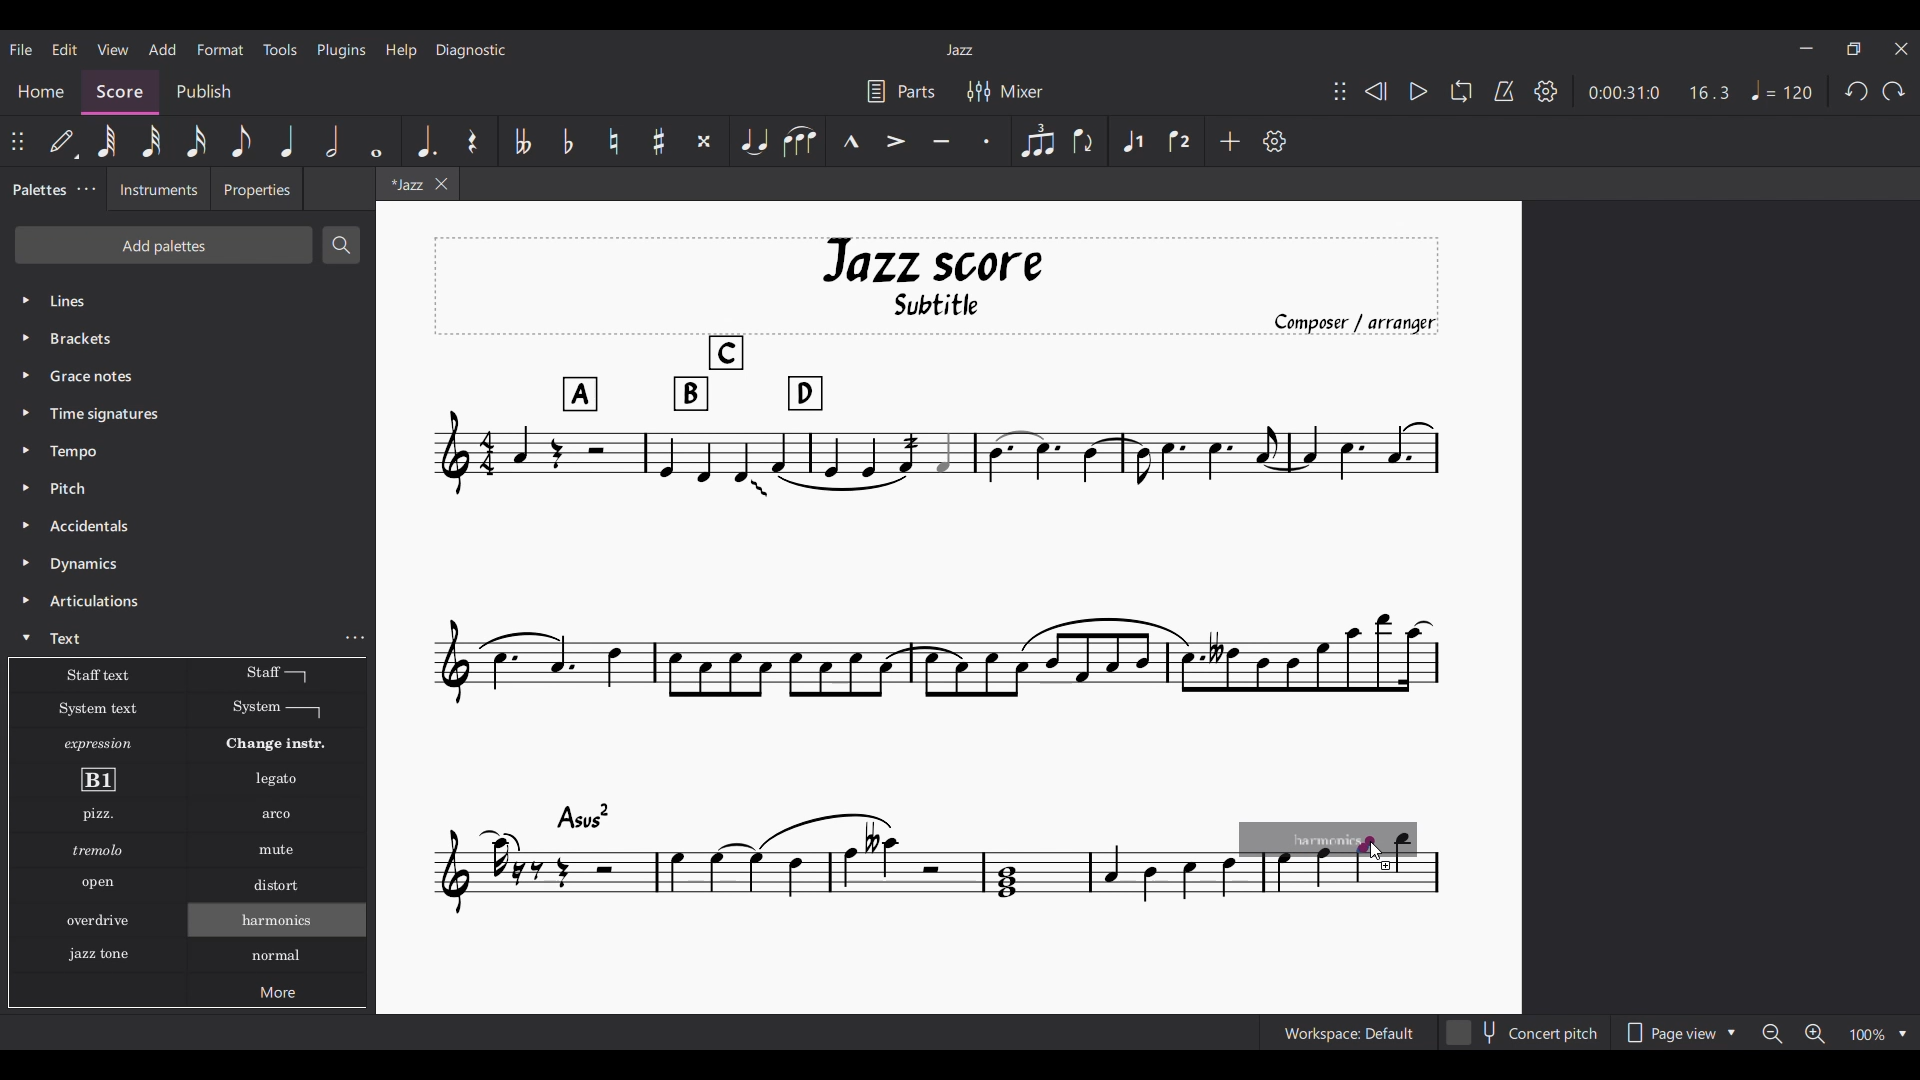 The height and width of the screenshot is (1080, 1920). What do you see at coordinates (1386, 866) in the screenshot?
I see `Indicates addition` at bounding box center [1386, 866].